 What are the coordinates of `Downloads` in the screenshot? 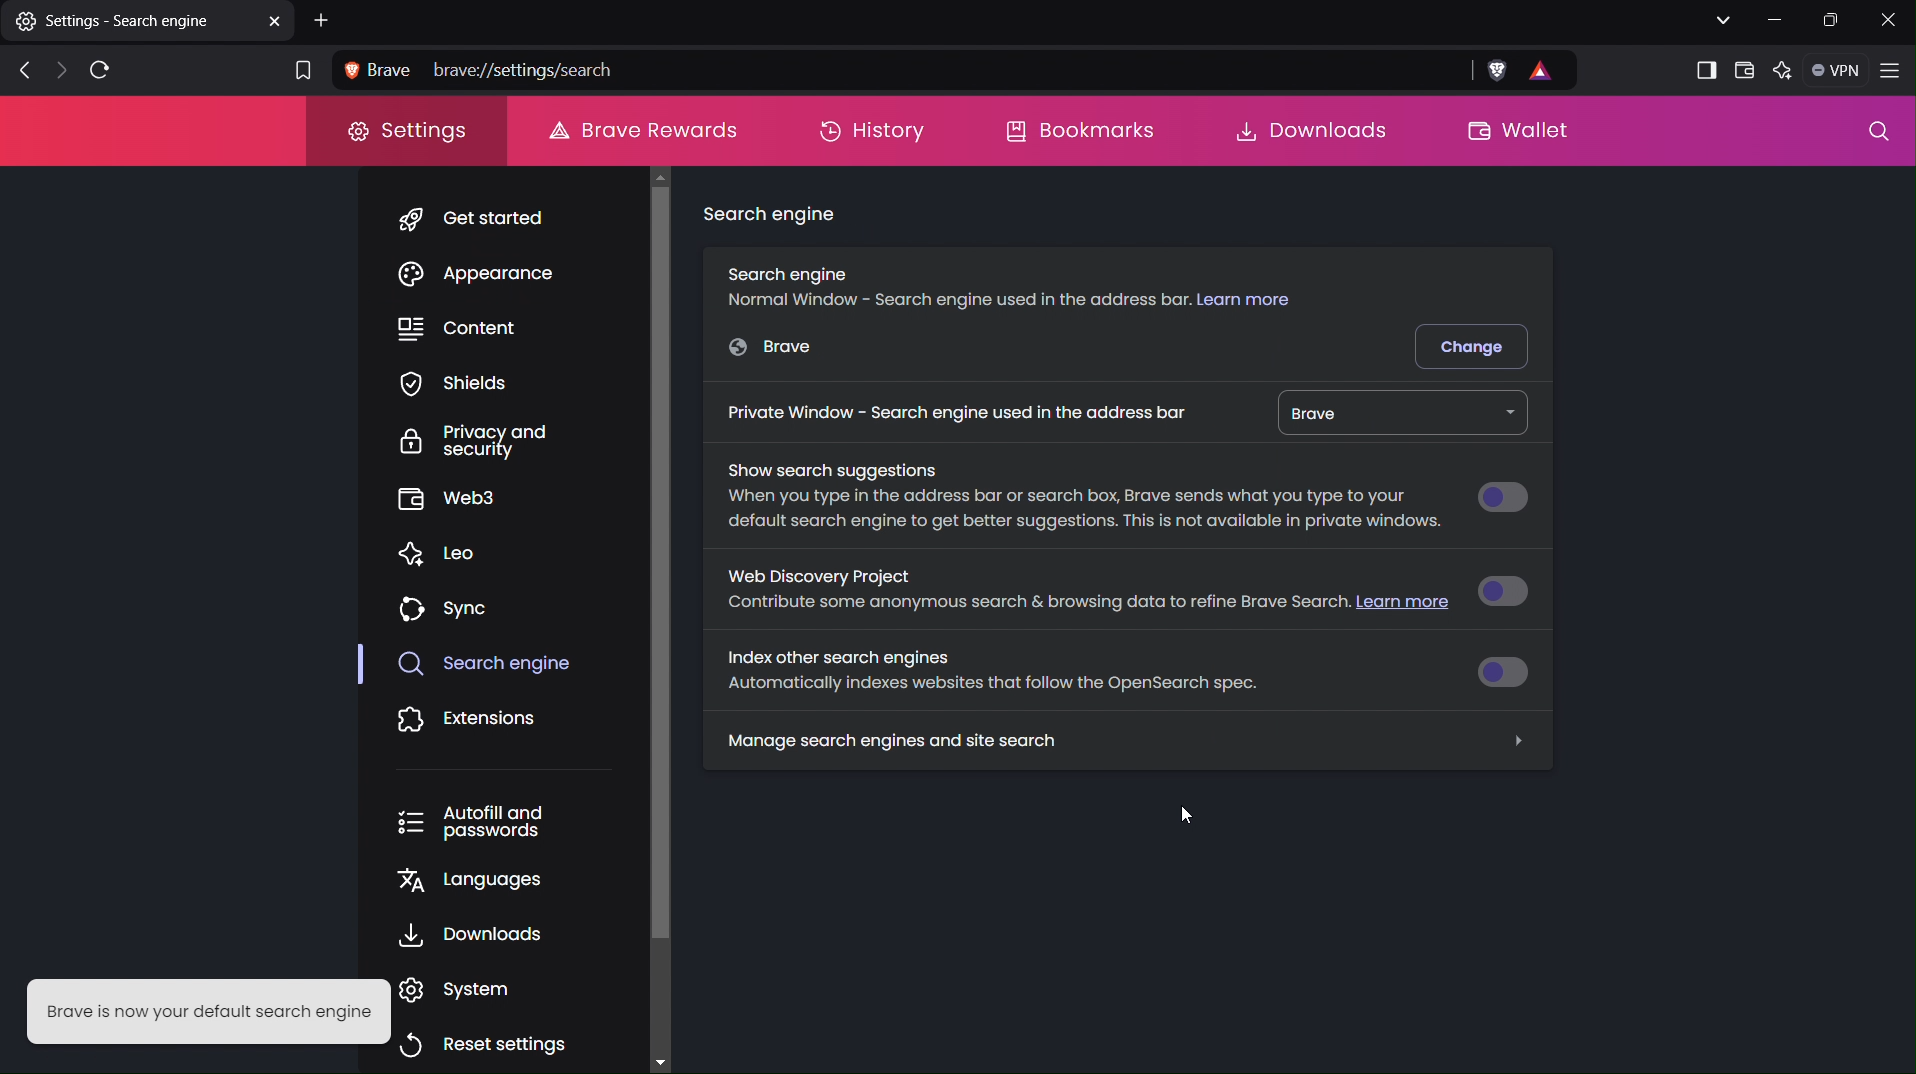 It's located at (1302, 130).